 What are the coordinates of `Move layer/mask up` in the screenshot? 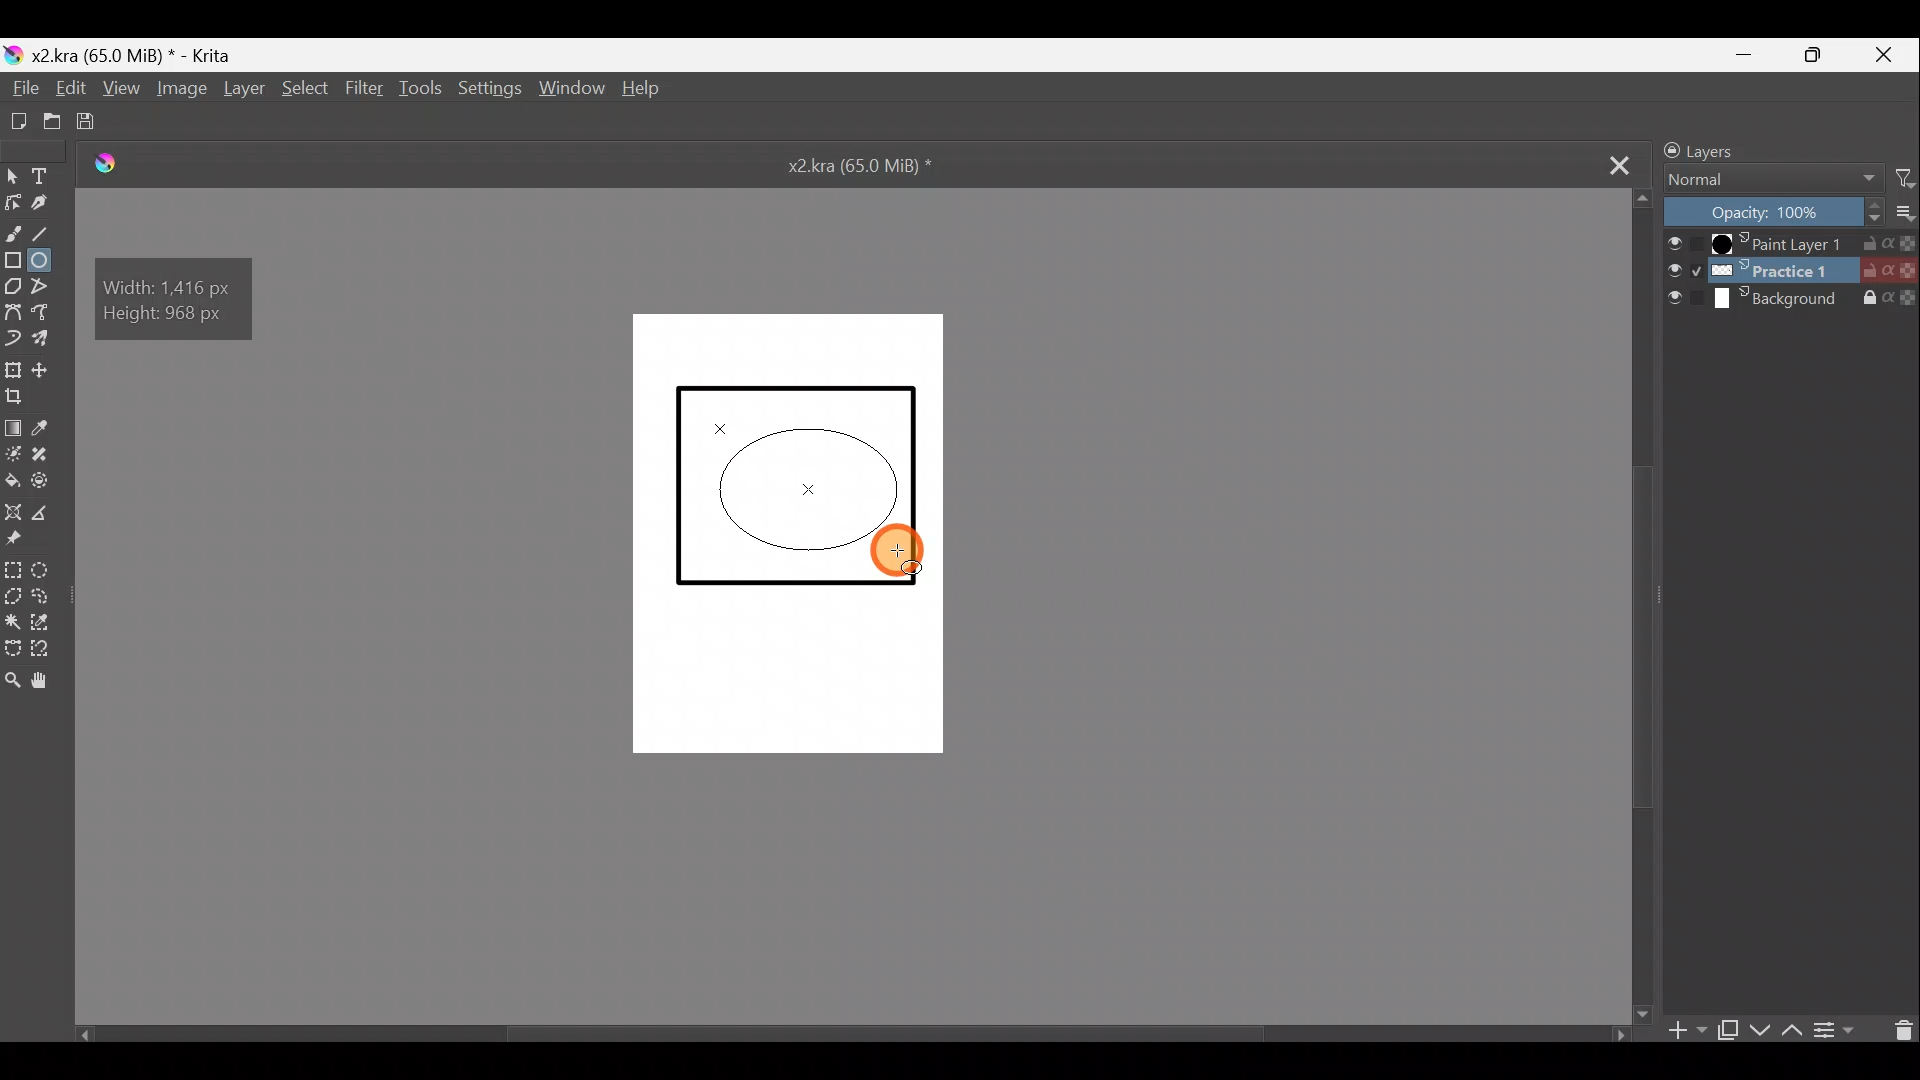 It's located at (1789, 1026).